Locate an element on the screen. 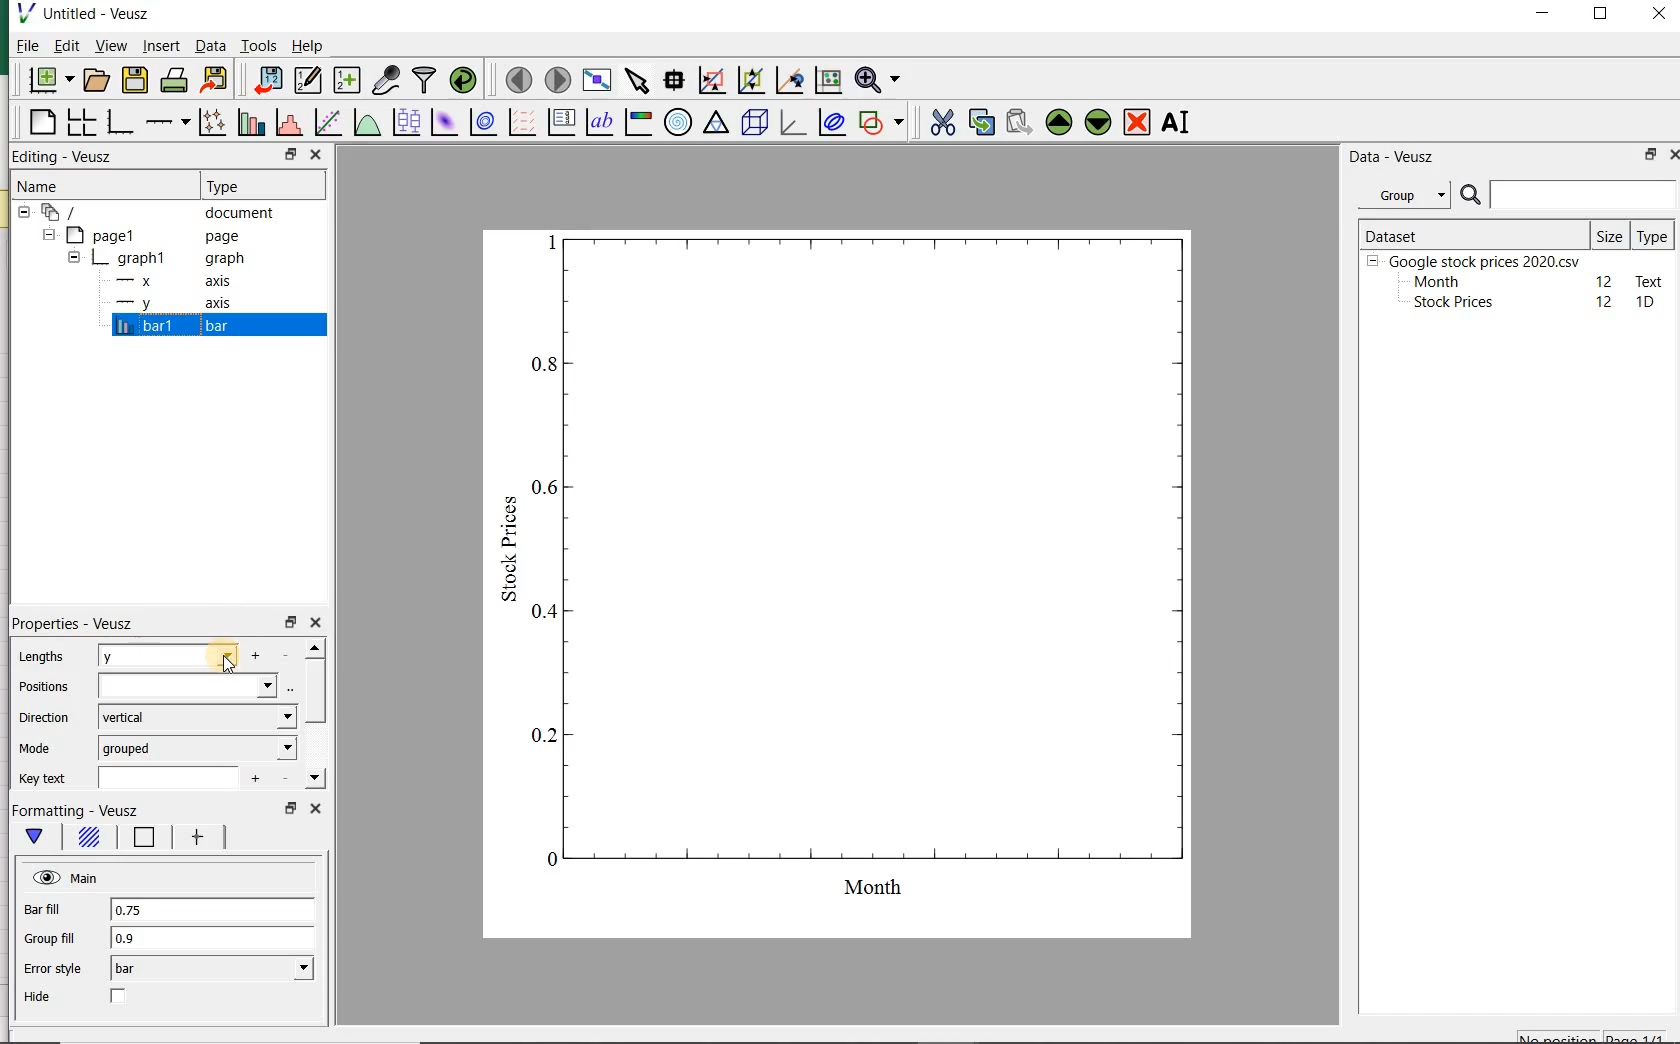 The width and height of the screenshot is (1680, 1044). new document is located at coordinates (50, 81).